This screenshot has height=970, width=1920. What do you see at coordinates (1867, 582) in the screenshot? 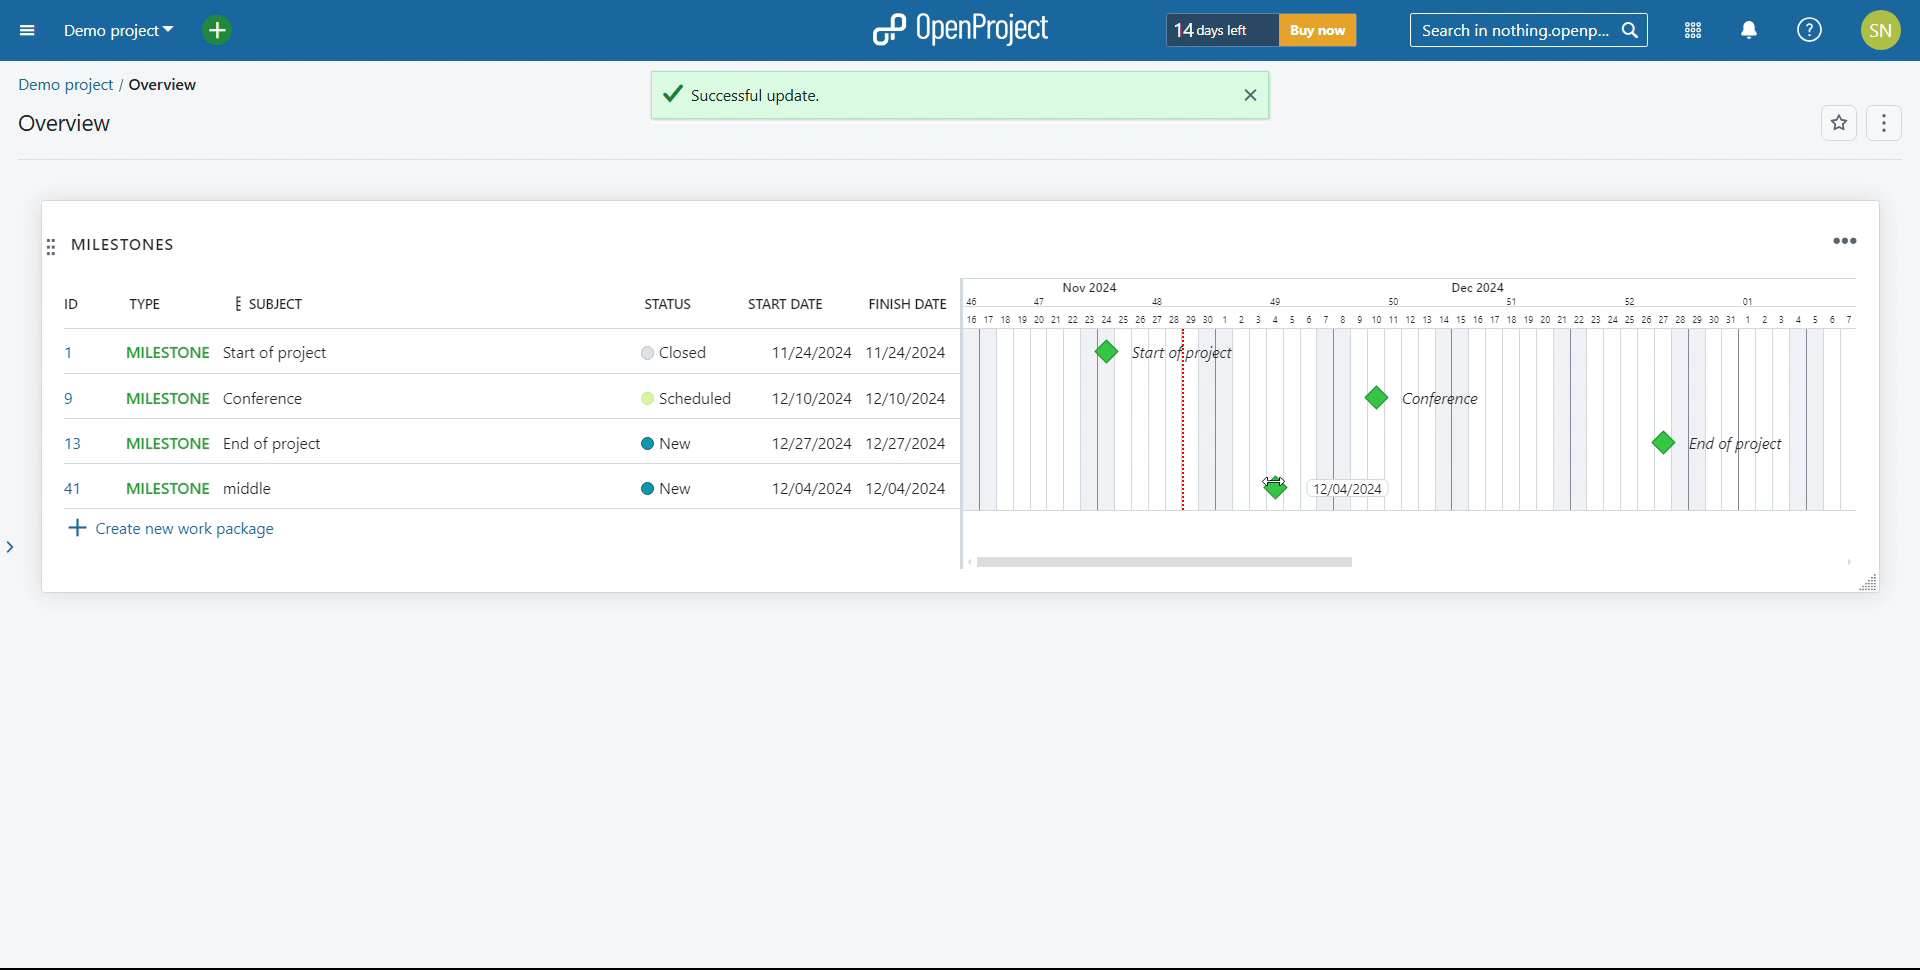
I see `resize` at bounding box center [1867, 582].